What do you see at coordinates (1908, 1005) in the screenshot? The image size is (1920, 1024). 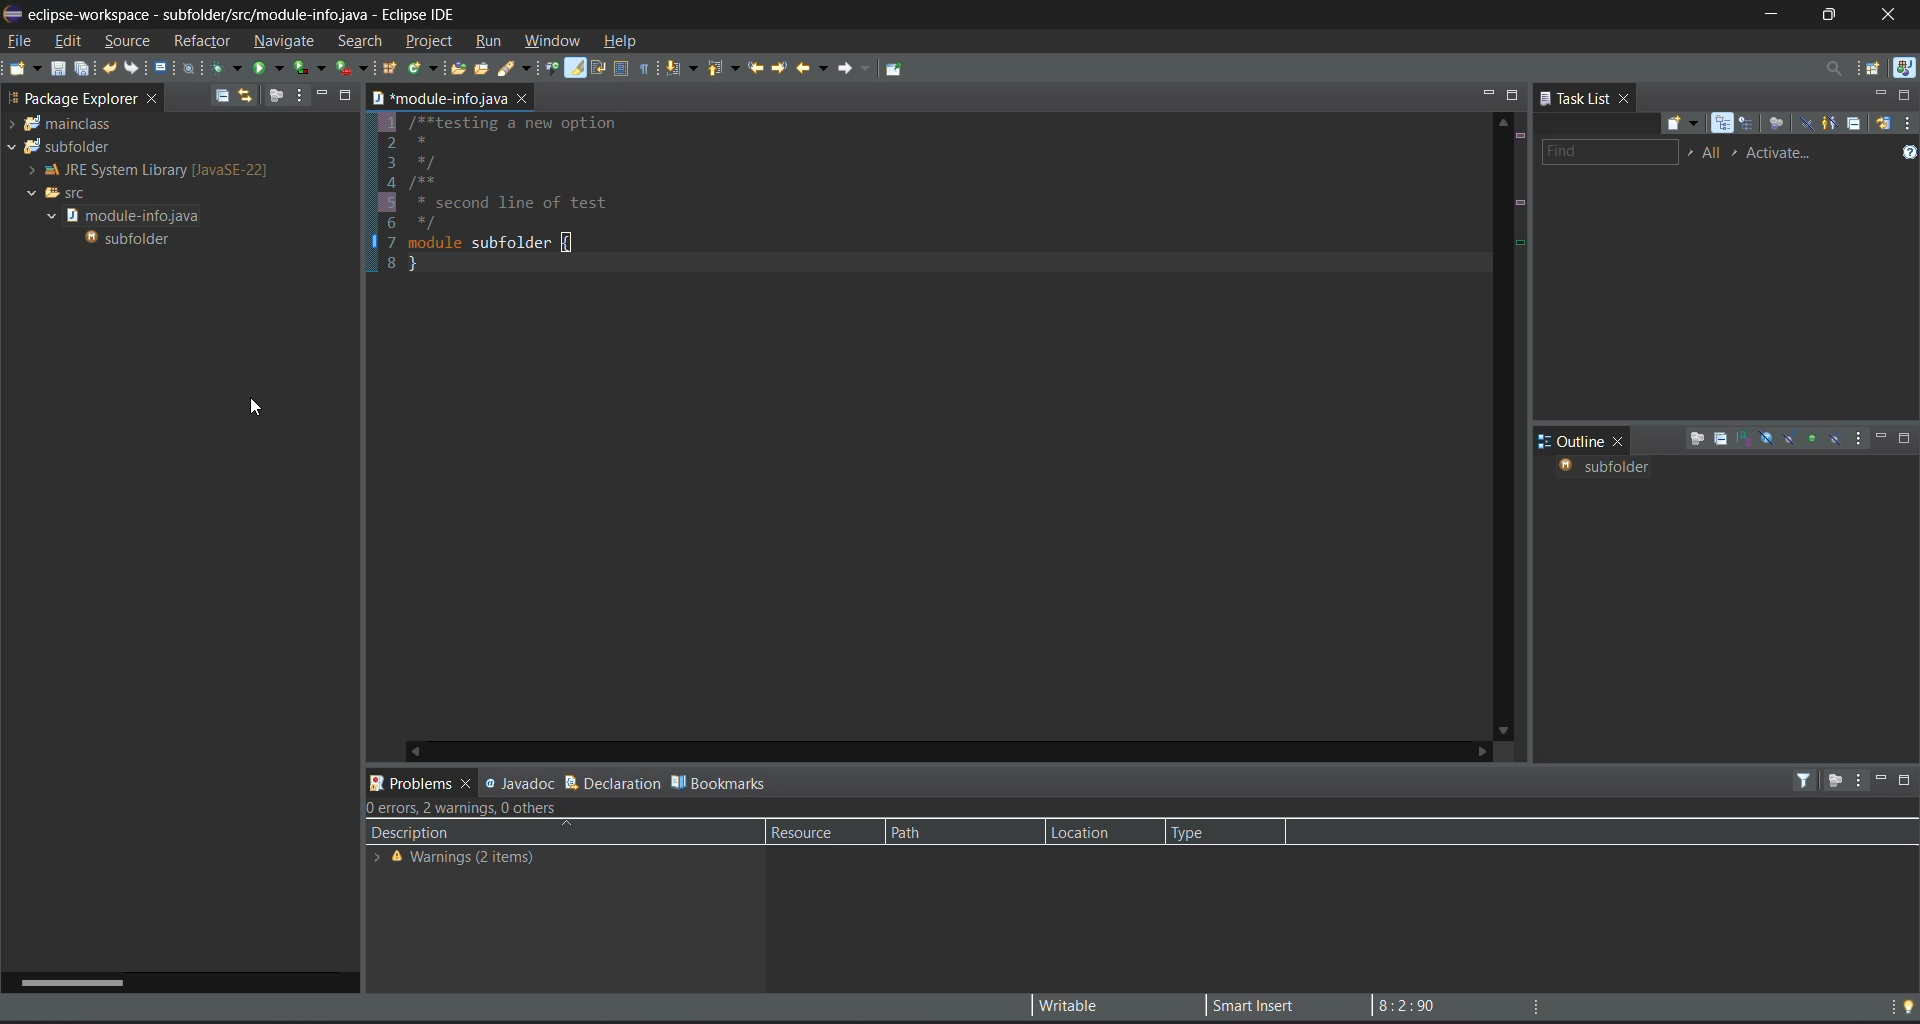 I see `tip of the day` at bounding box center [1908, 1005].